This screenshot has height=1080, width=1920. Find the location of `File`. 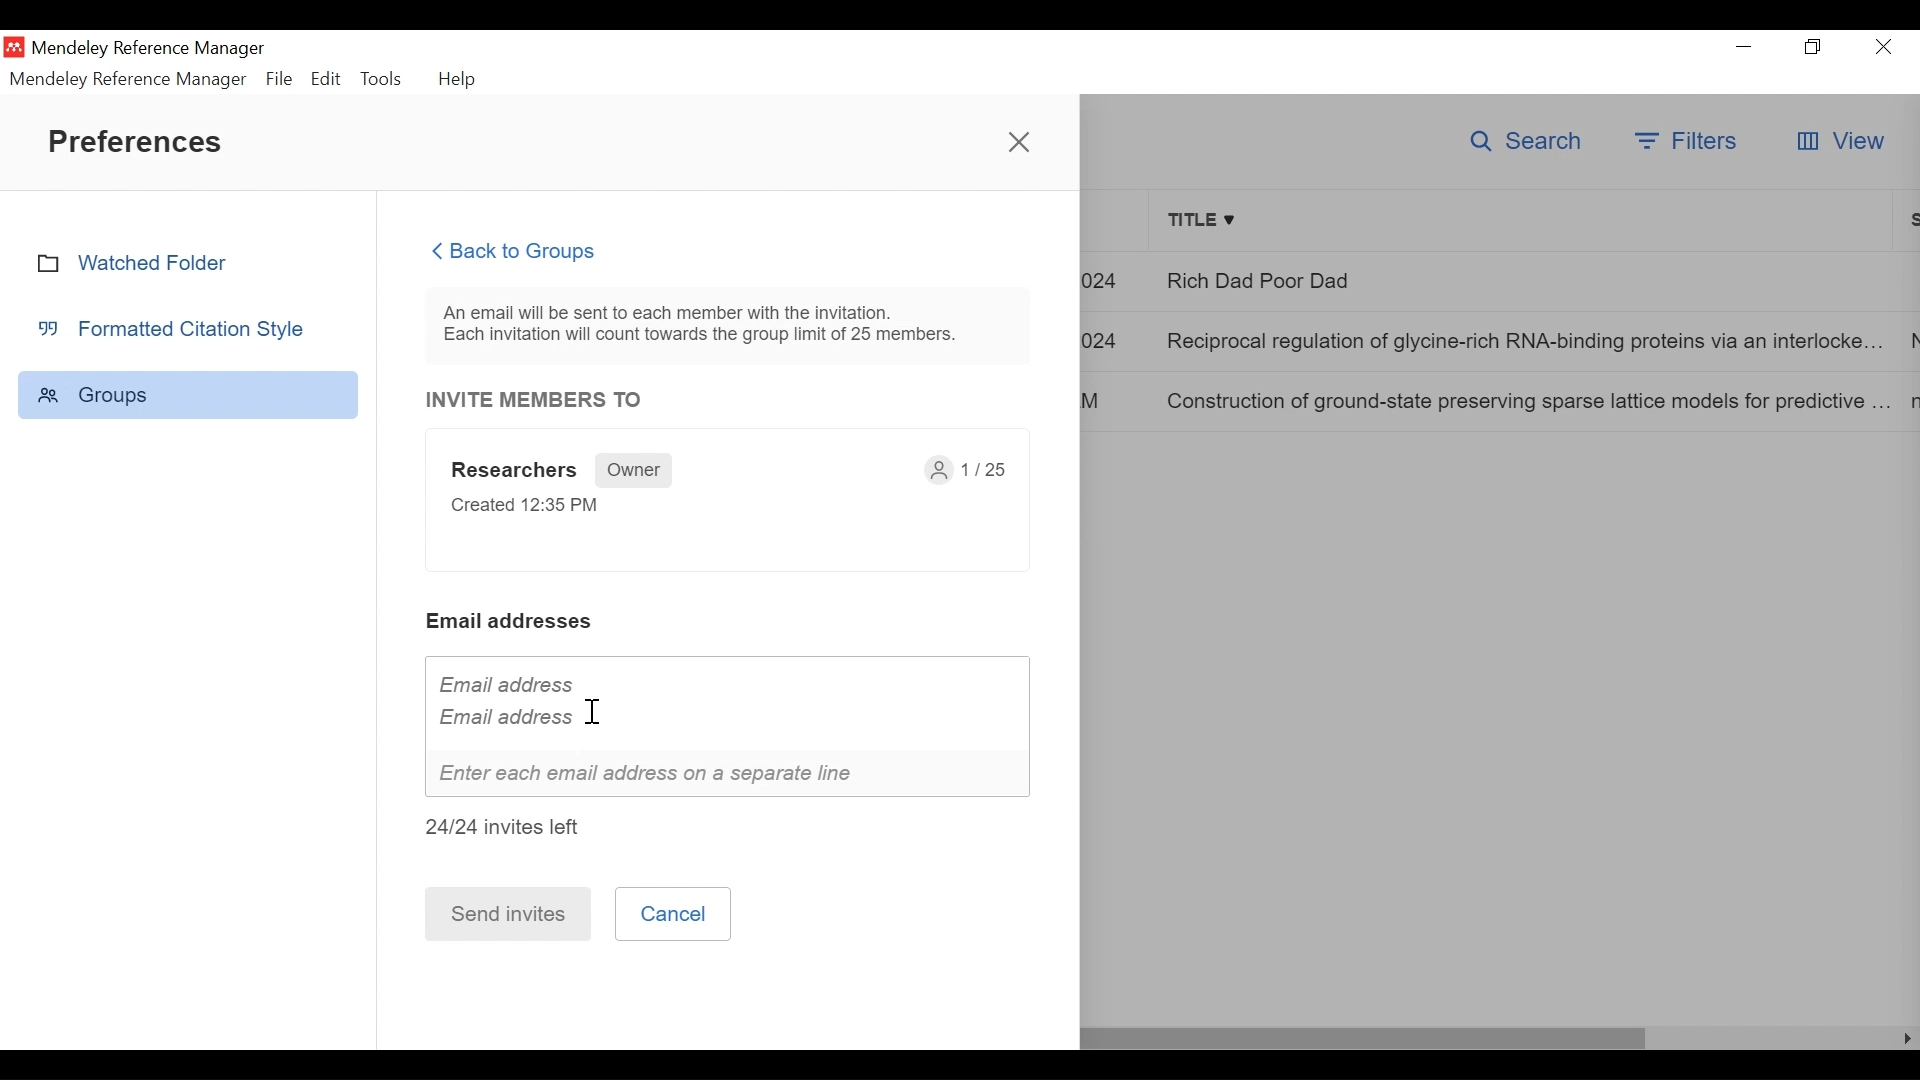

File is located at coordinates (280, 79).